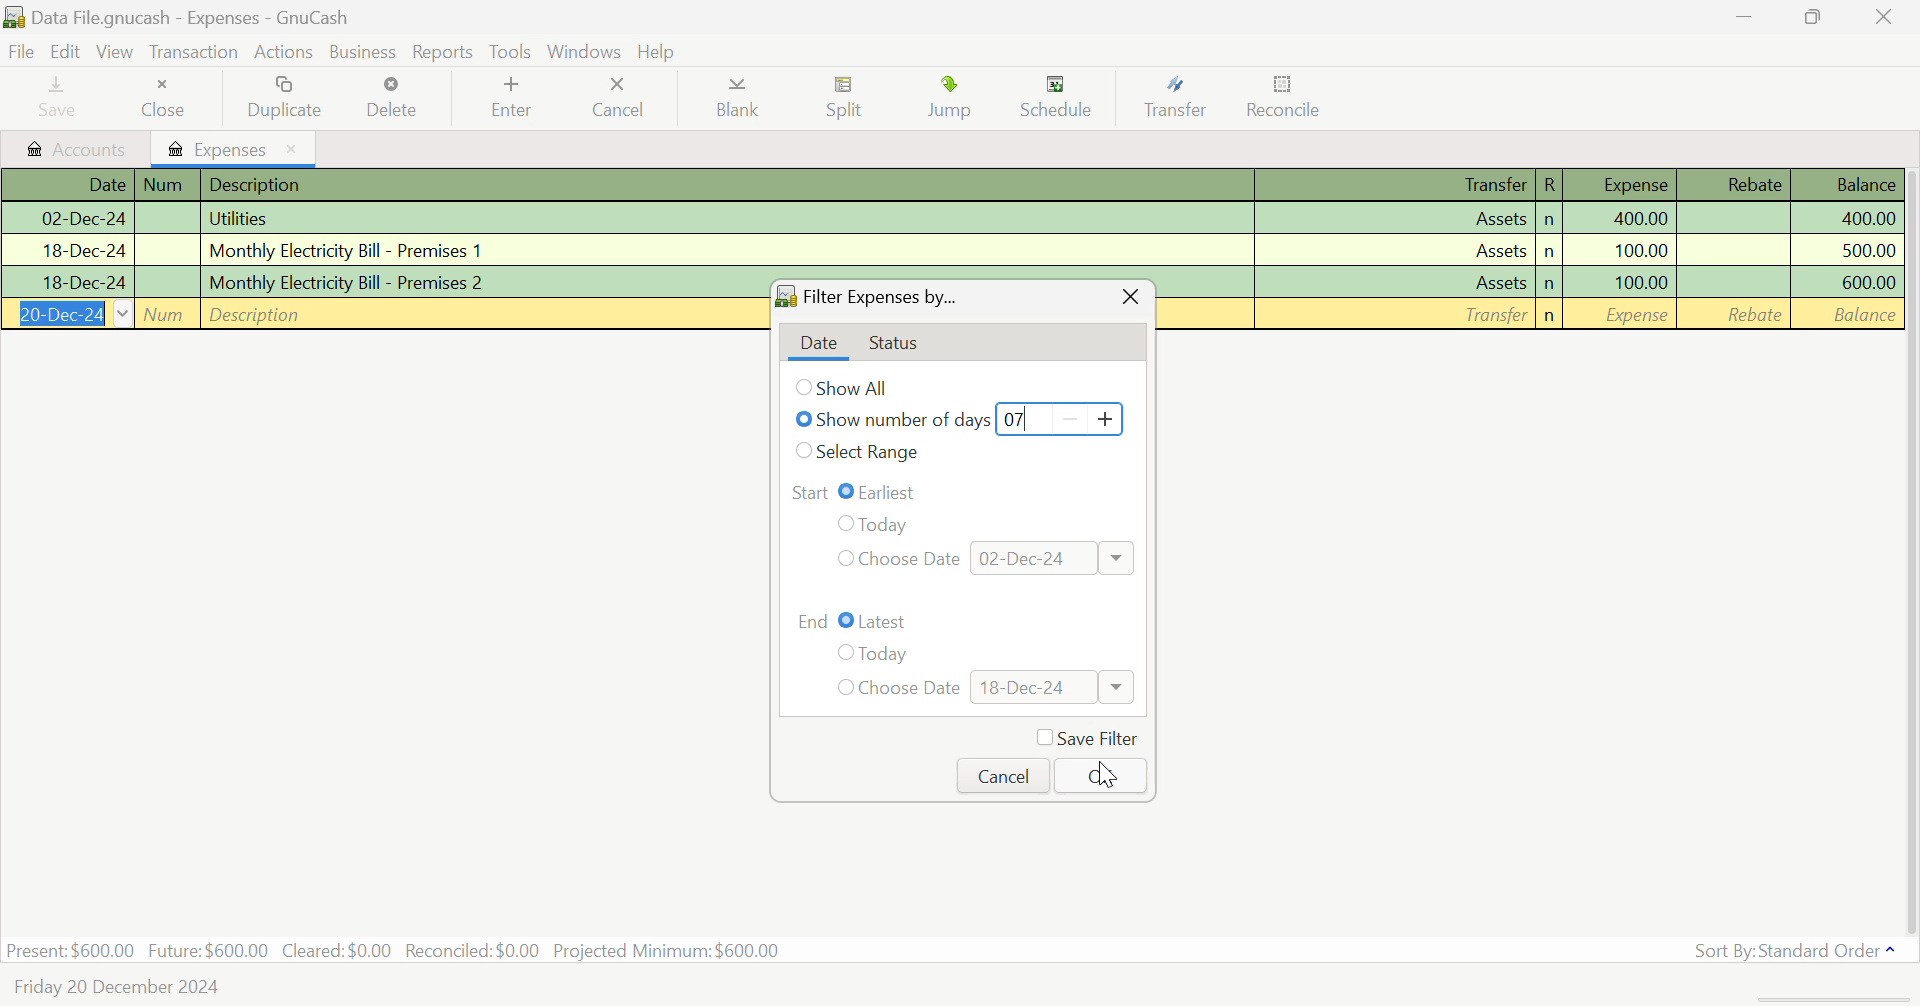  I want to click on Today, so click(877, 525).